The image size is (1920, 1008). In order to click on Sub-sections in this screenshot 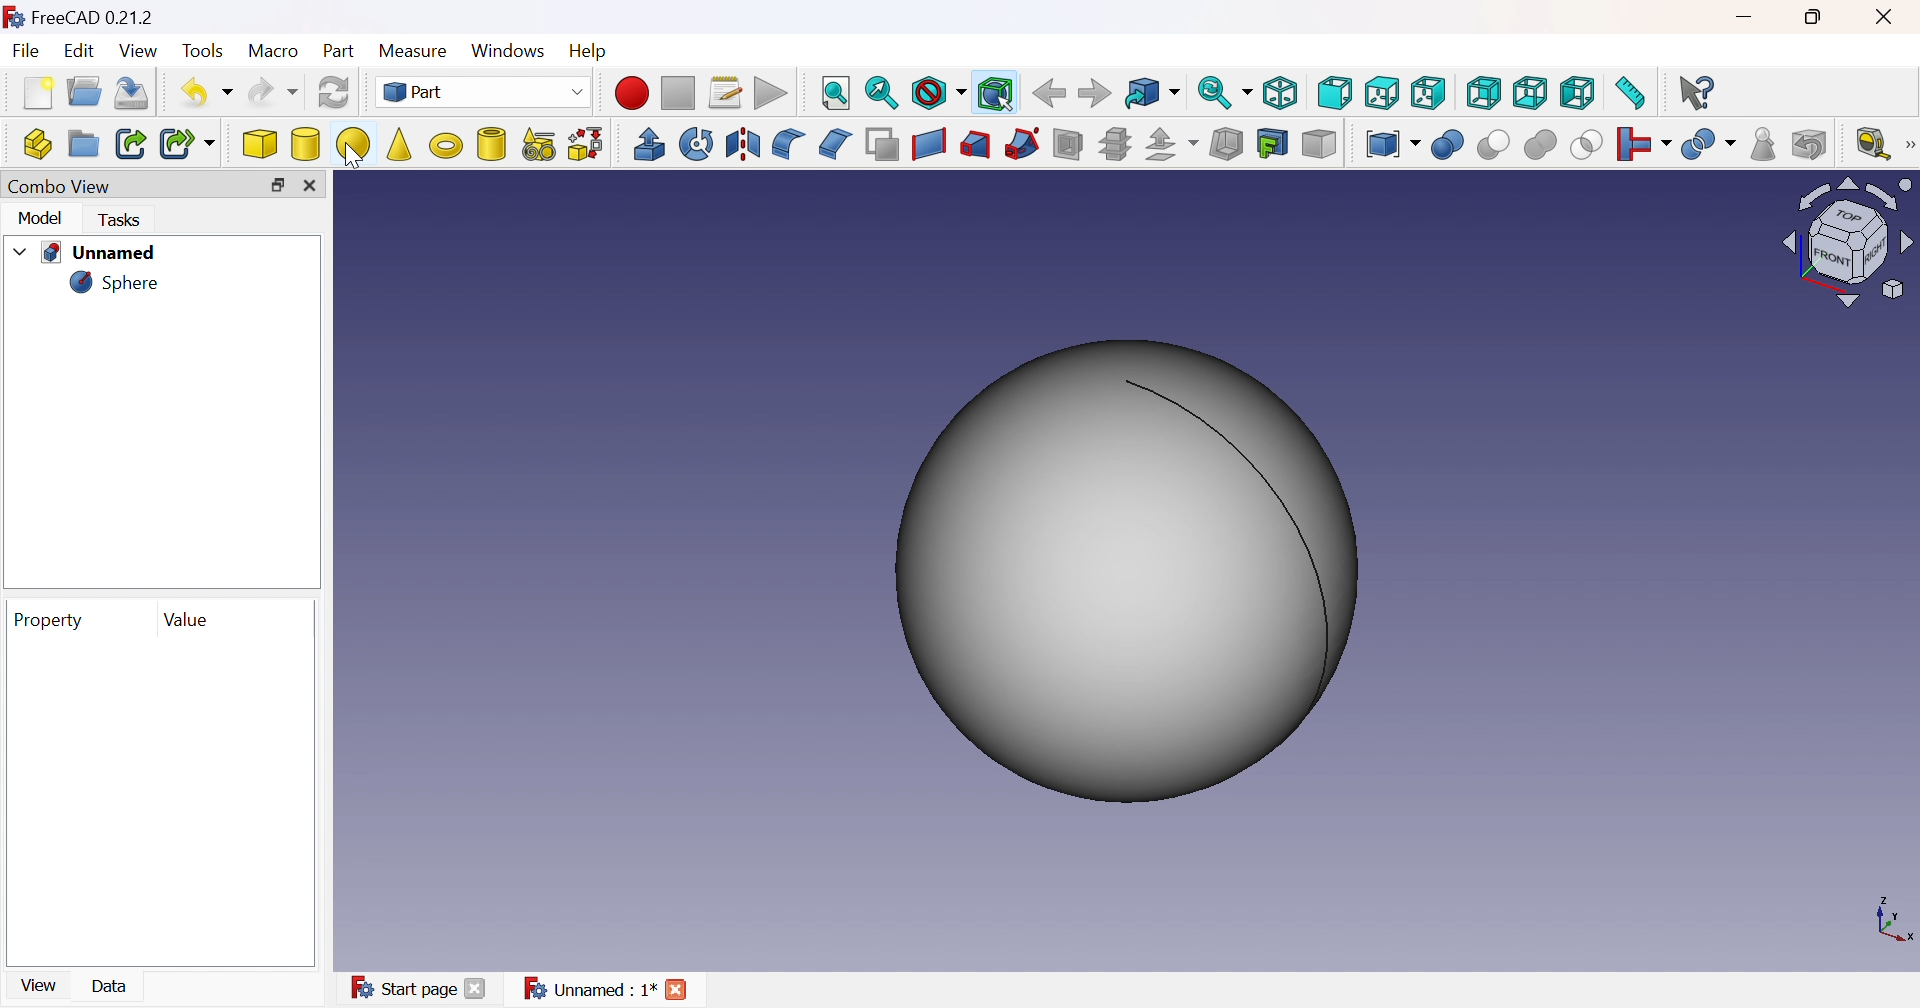, I will do `click(1115, 142)`.